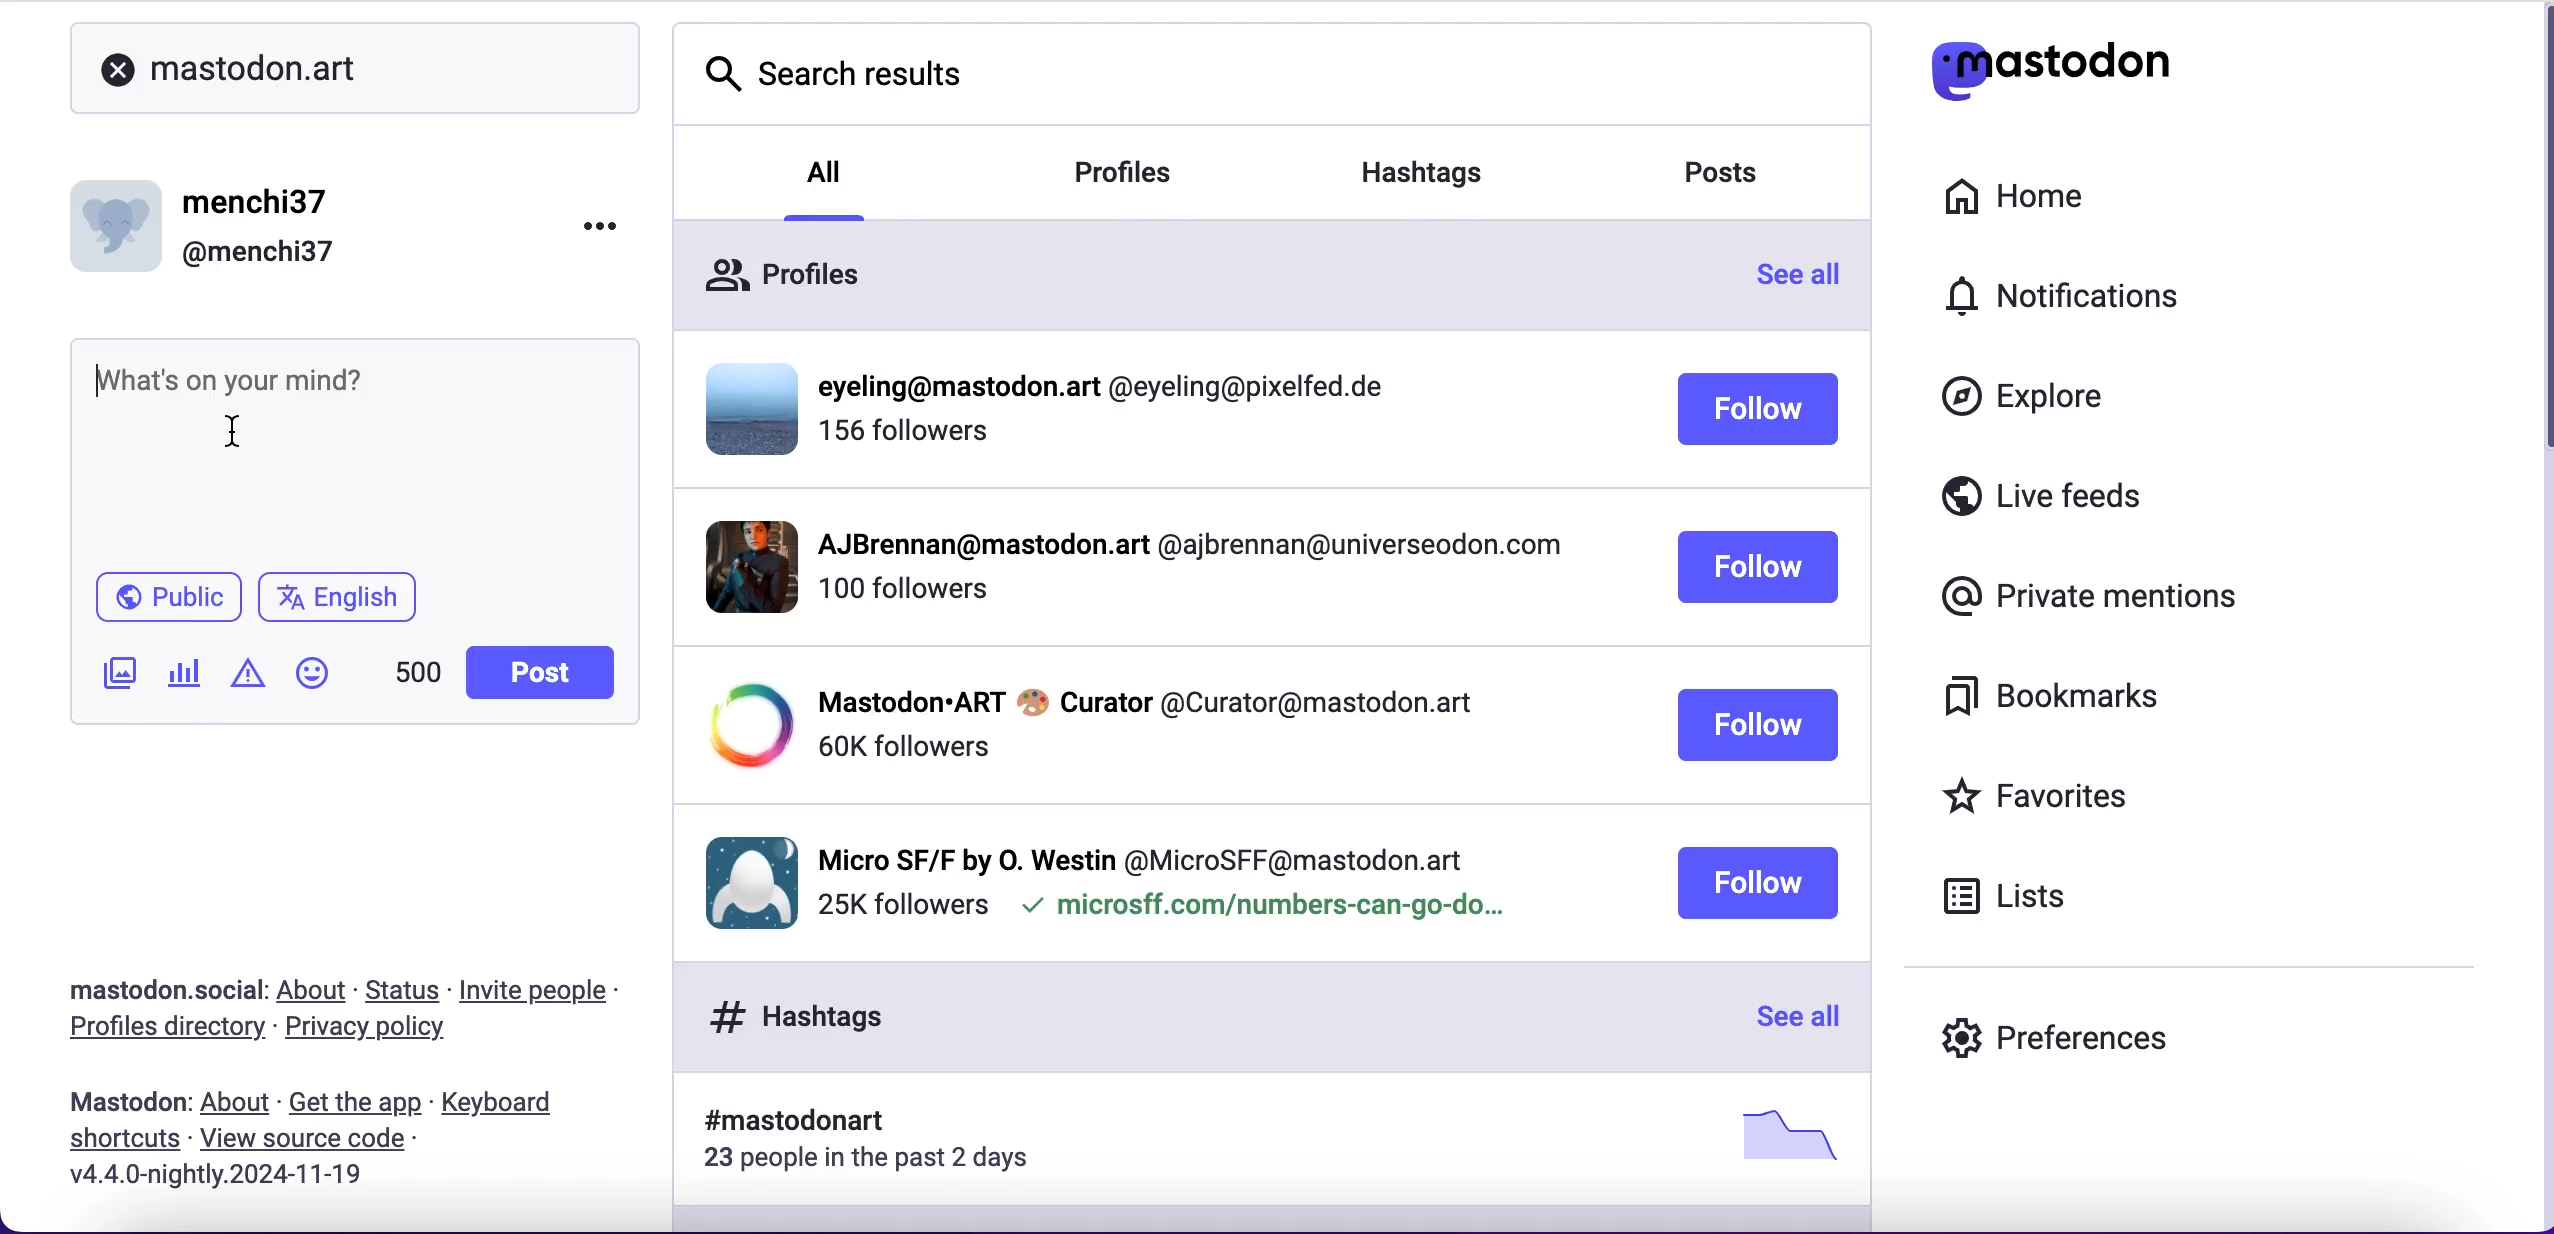  Describe the element at coordinates (2107, 302) in the screenshot. I see `notifications` at that location.